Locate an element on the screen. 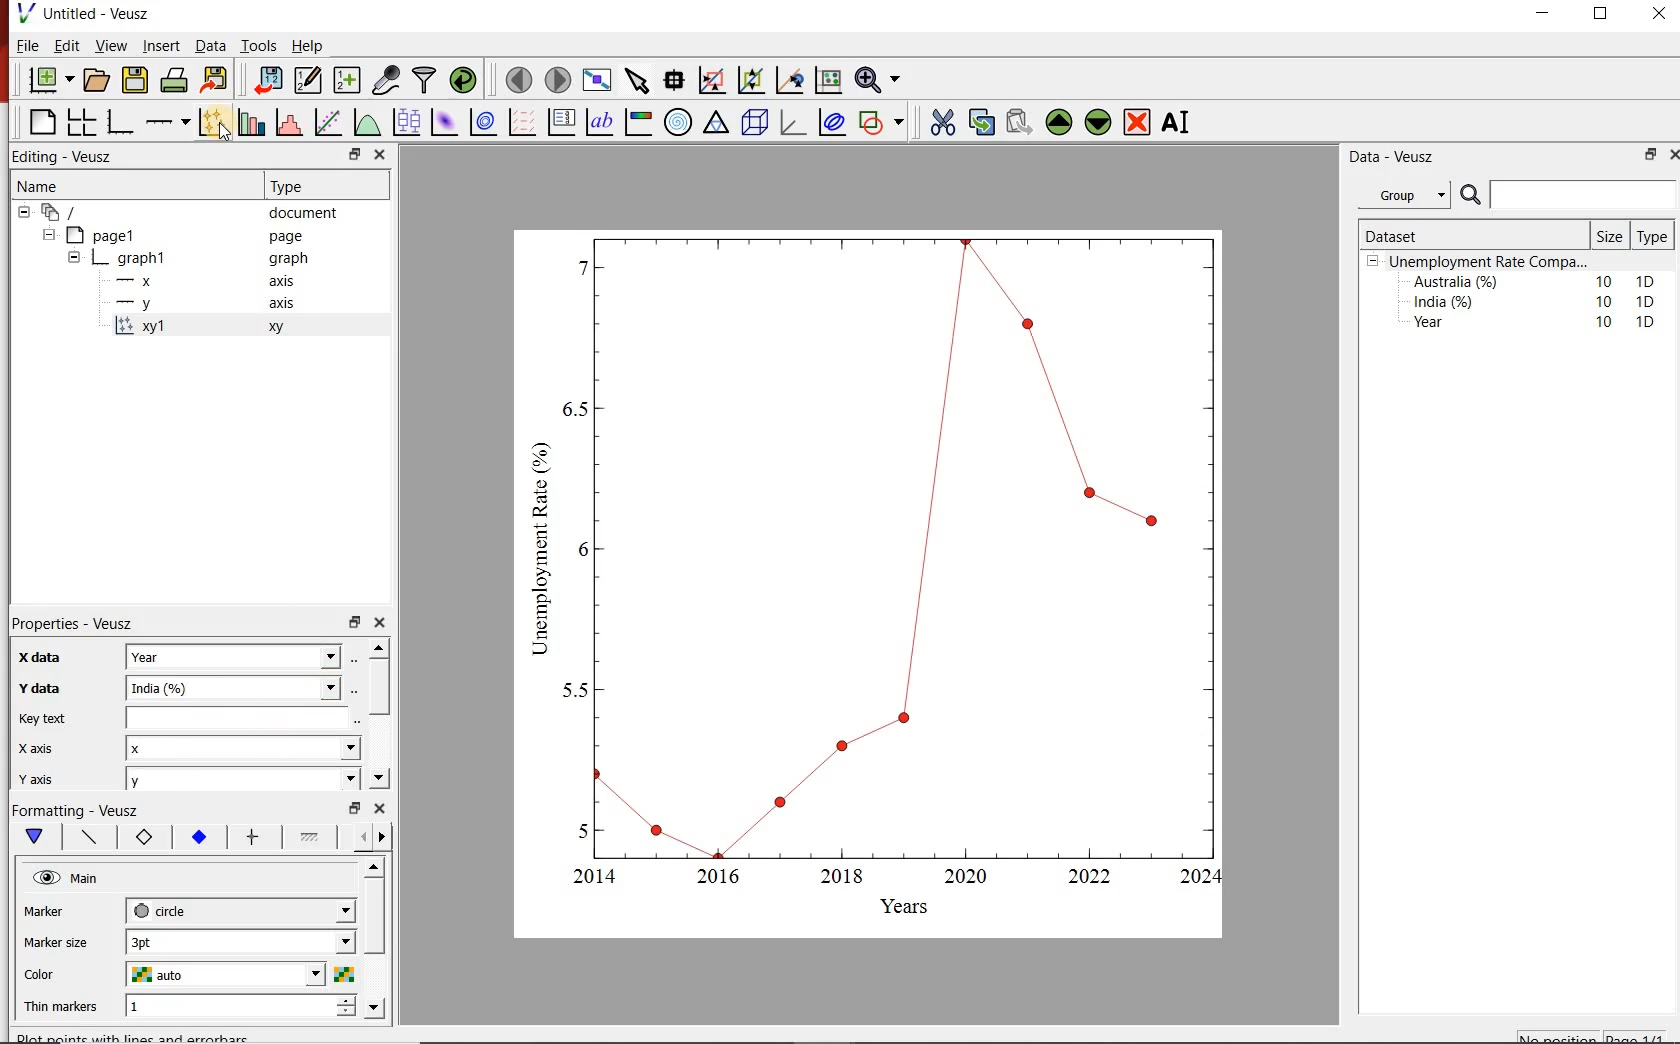 This screenshot has width=1680, height=1044. collpase is located at coordinates (1373, 262).